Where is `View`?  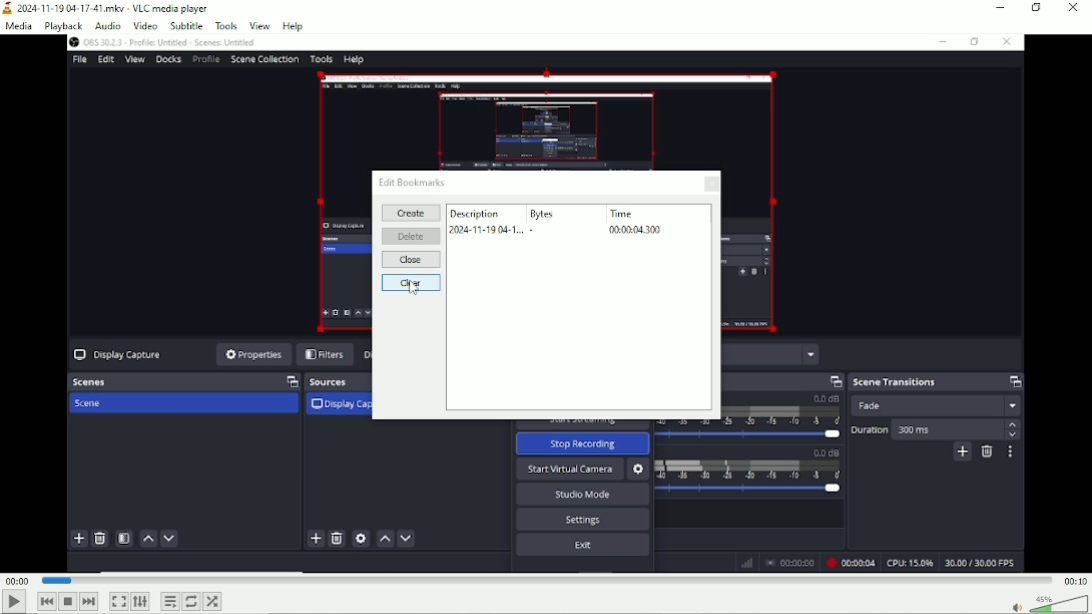
View is located at coordinates (258, 25).